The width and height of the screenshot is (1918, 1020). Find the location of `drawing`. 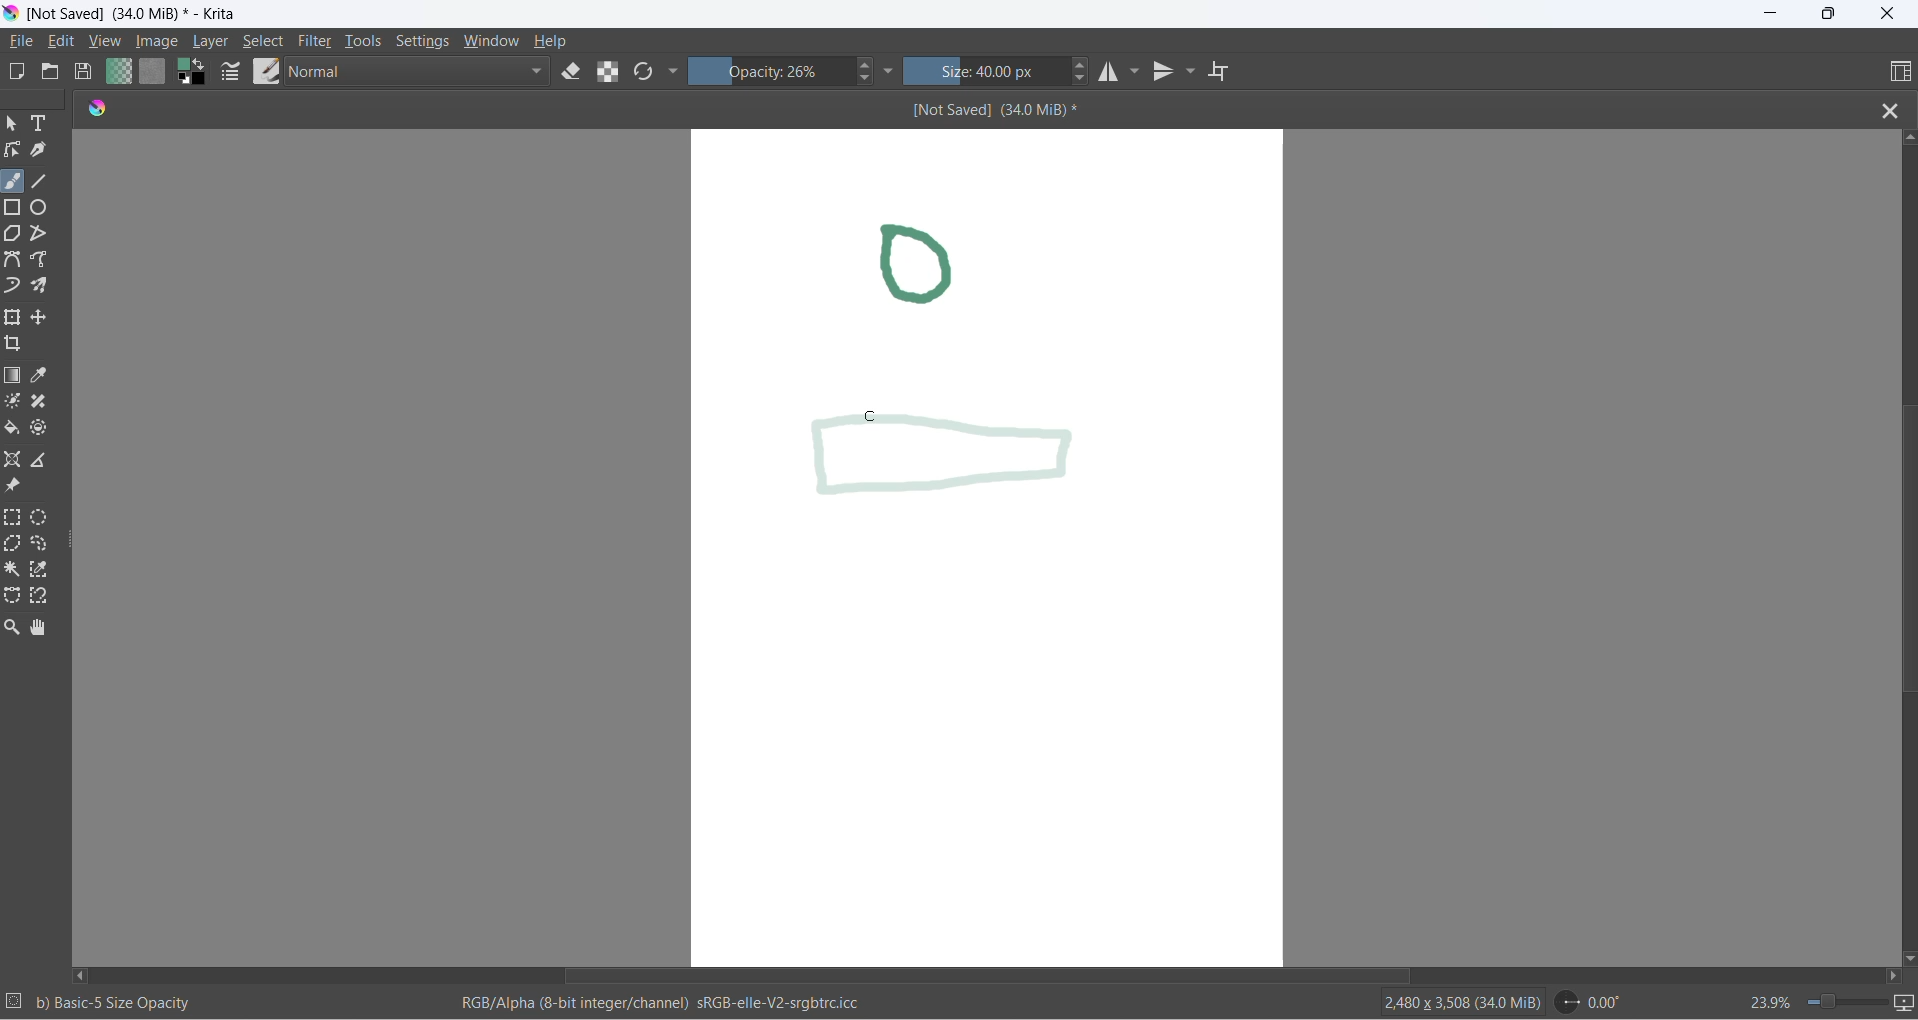

drawing is located at coordinates (936, 267).